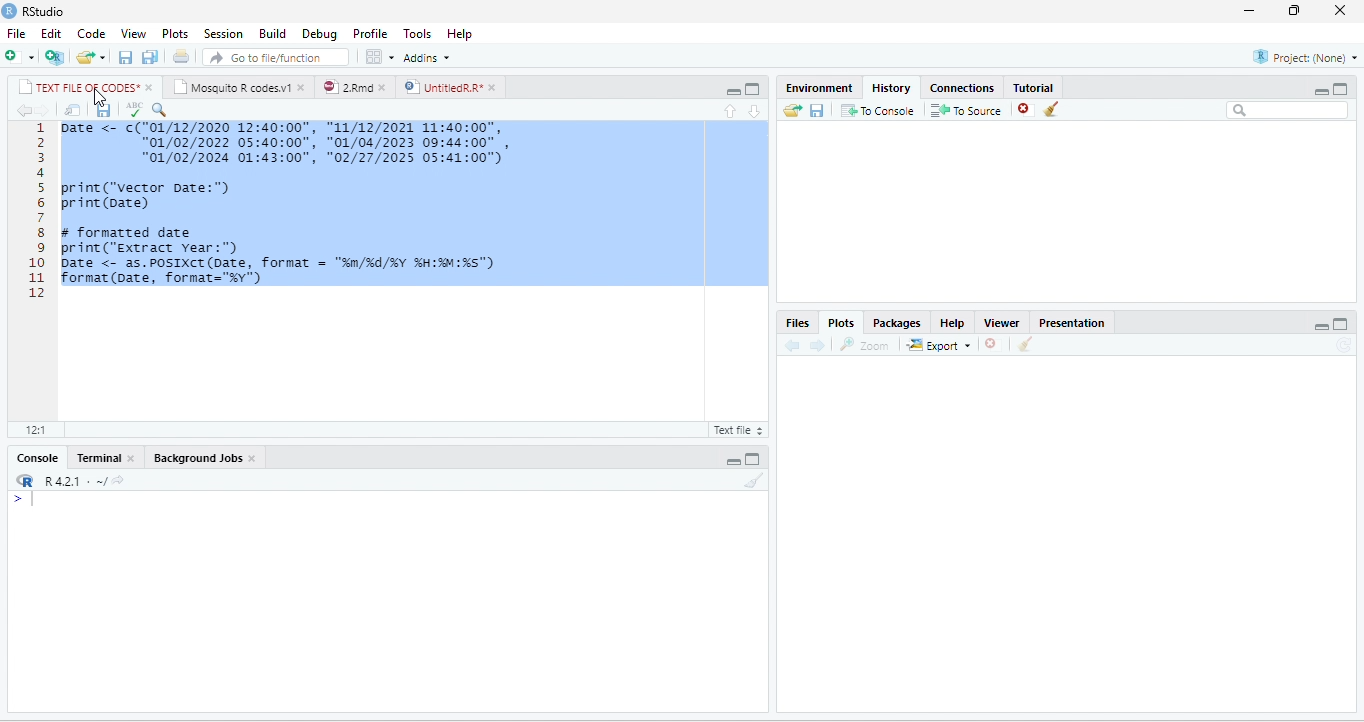  I want to click on TEXT FILE OF CODES, so click(78, 87).